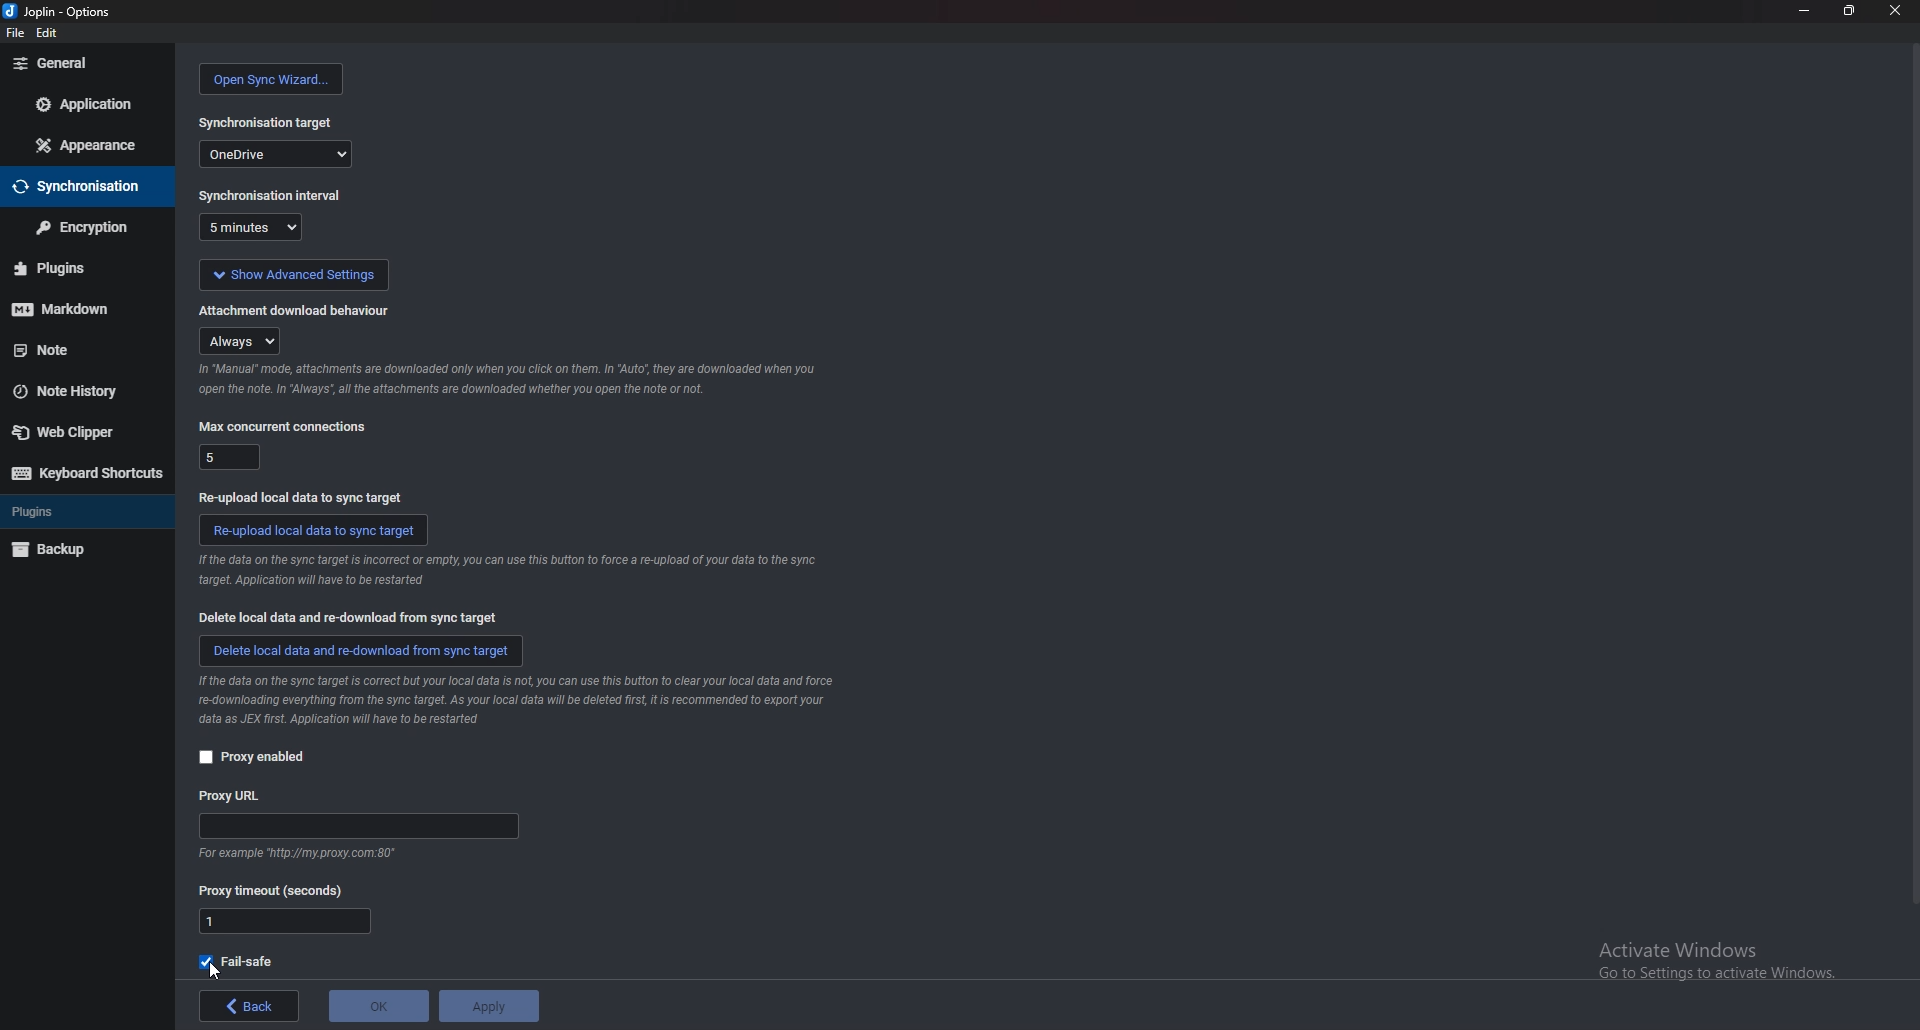  What do you see at coordinates (81, 548) in the screenshot?
I see `backup` at bounding box center [81, 548].